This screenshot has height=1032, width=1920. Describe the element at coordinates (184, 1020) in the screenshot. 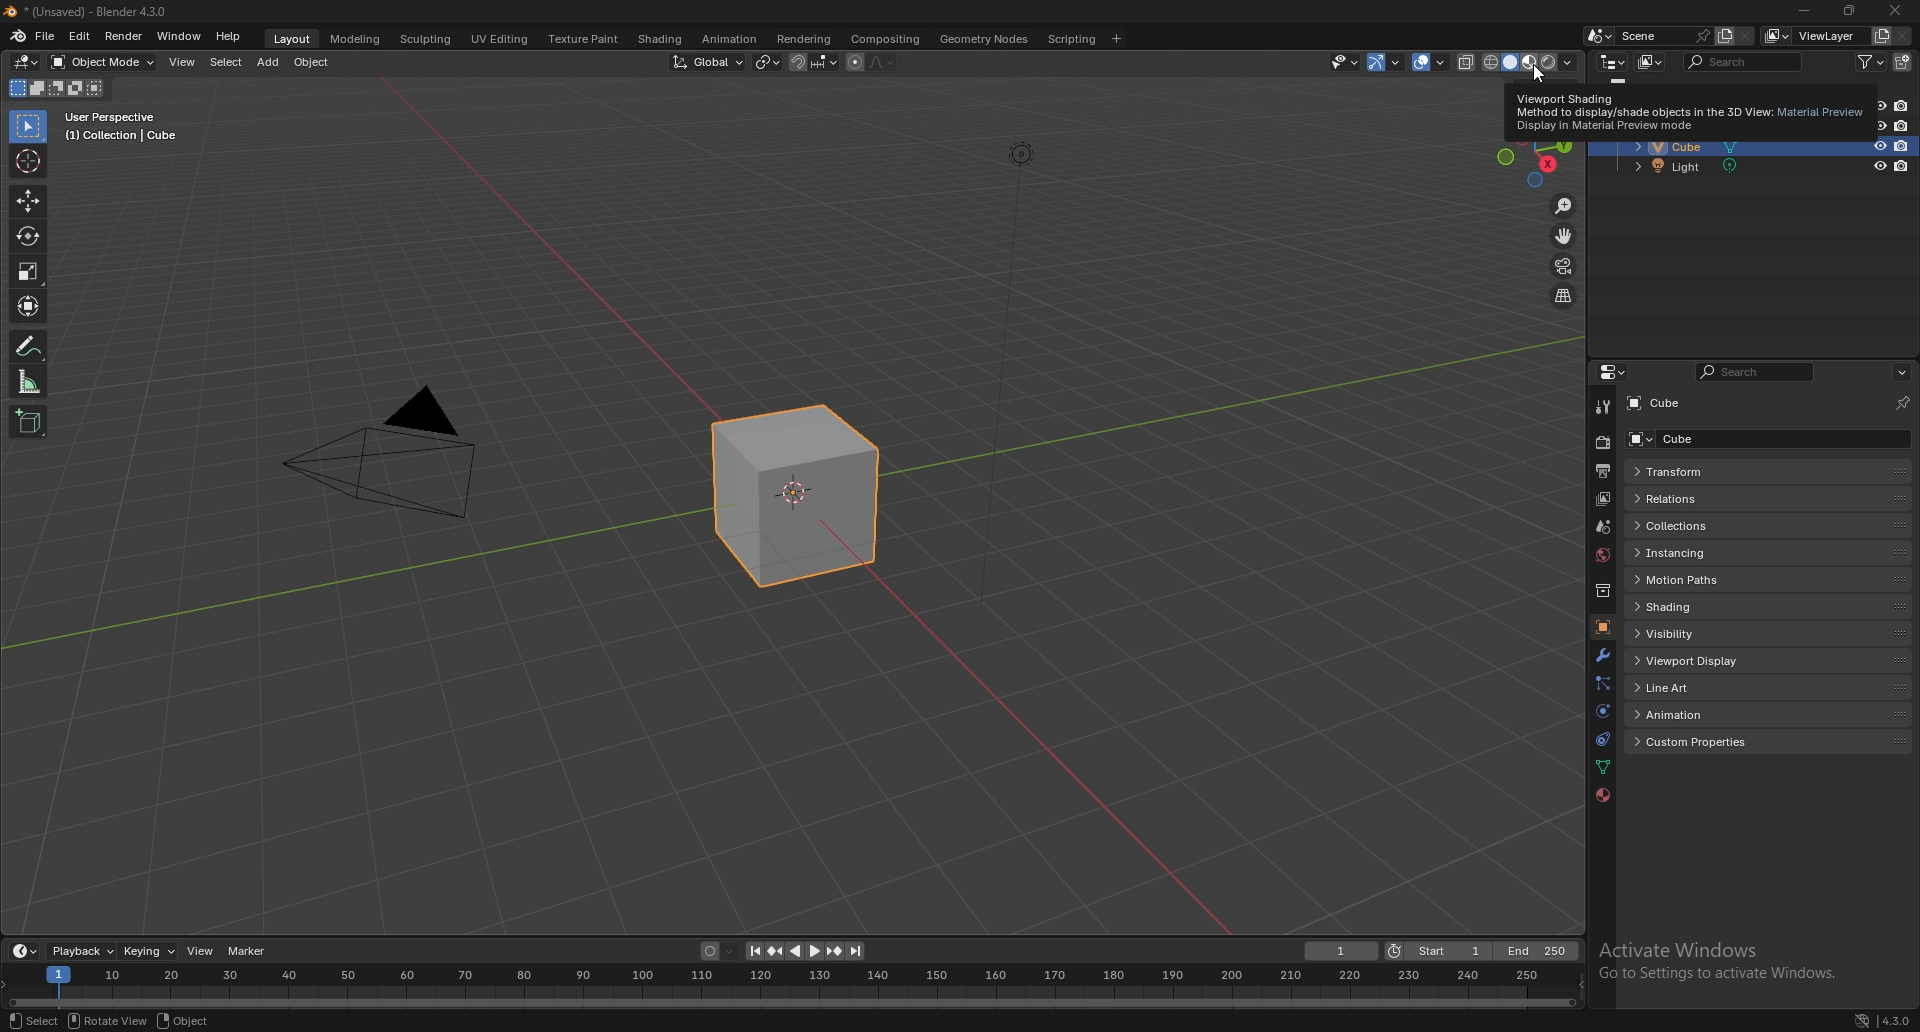

I see `object` at that location.